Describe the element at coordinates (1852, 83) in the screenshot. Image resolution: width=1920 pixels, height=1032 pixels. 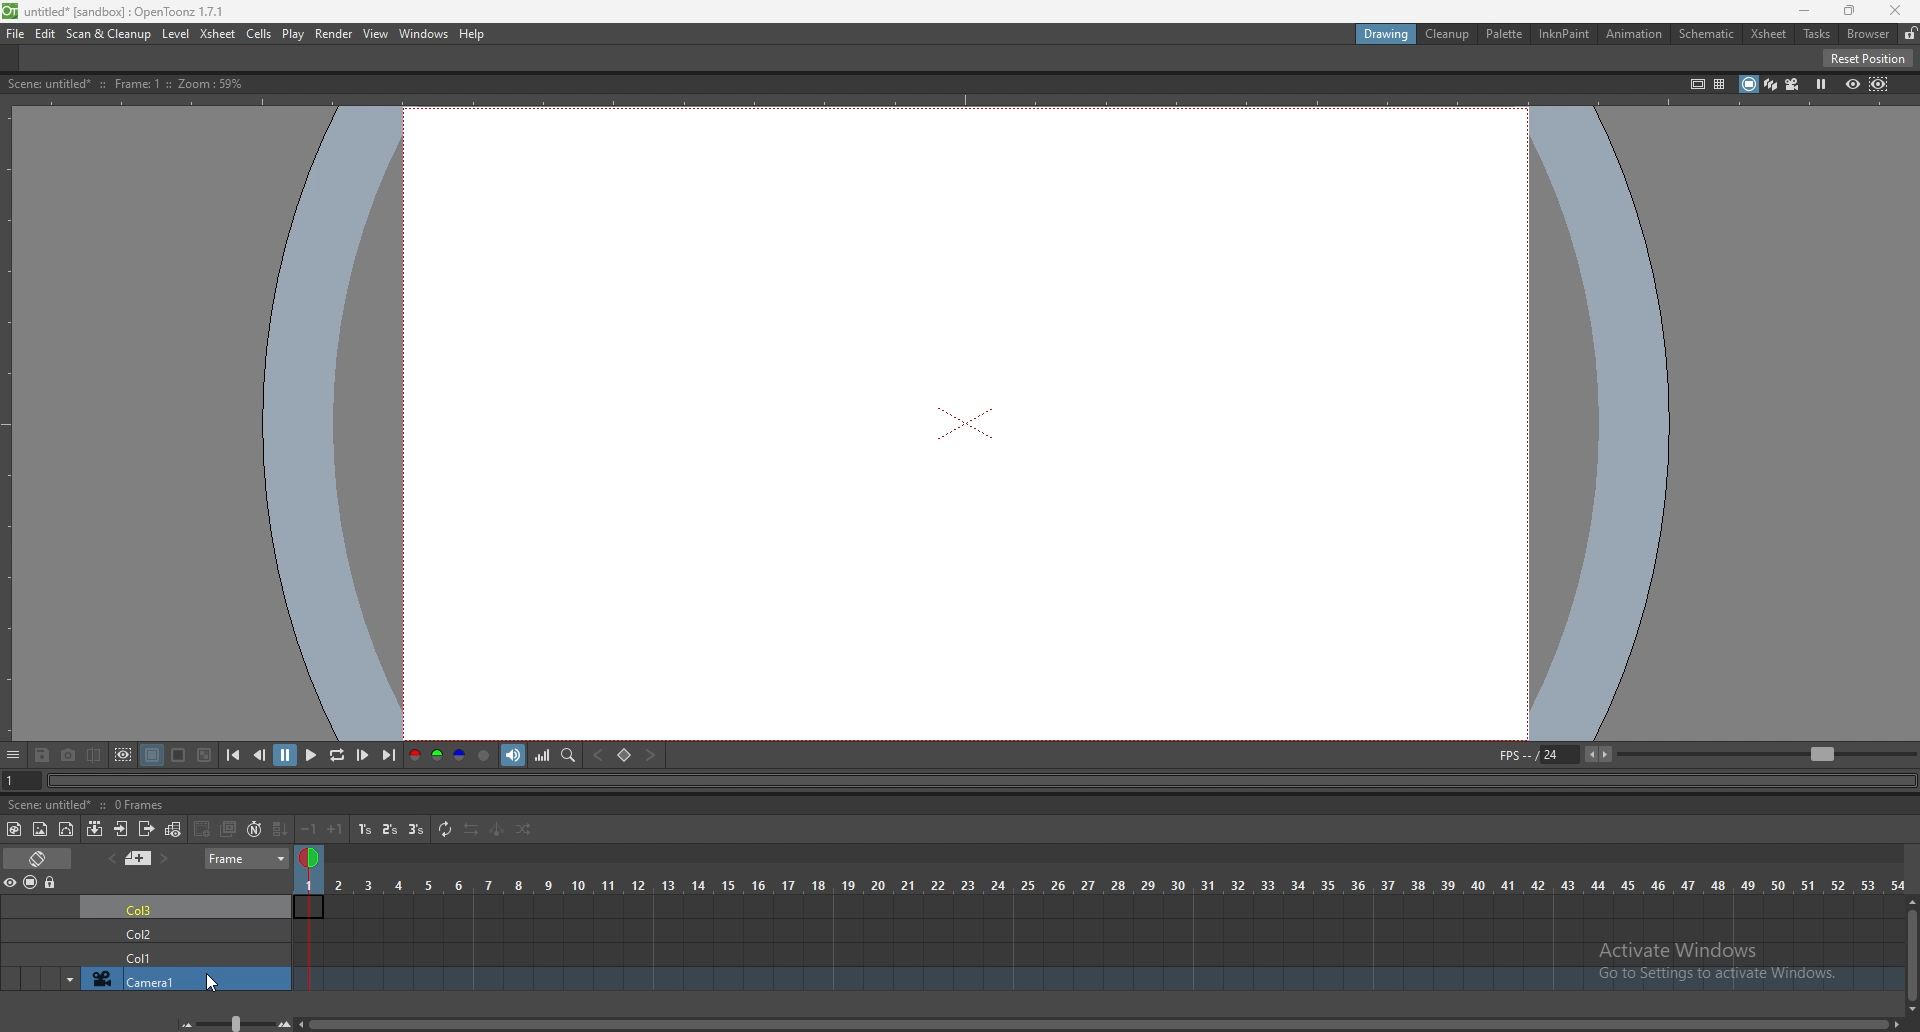
I see `preview` at that location.